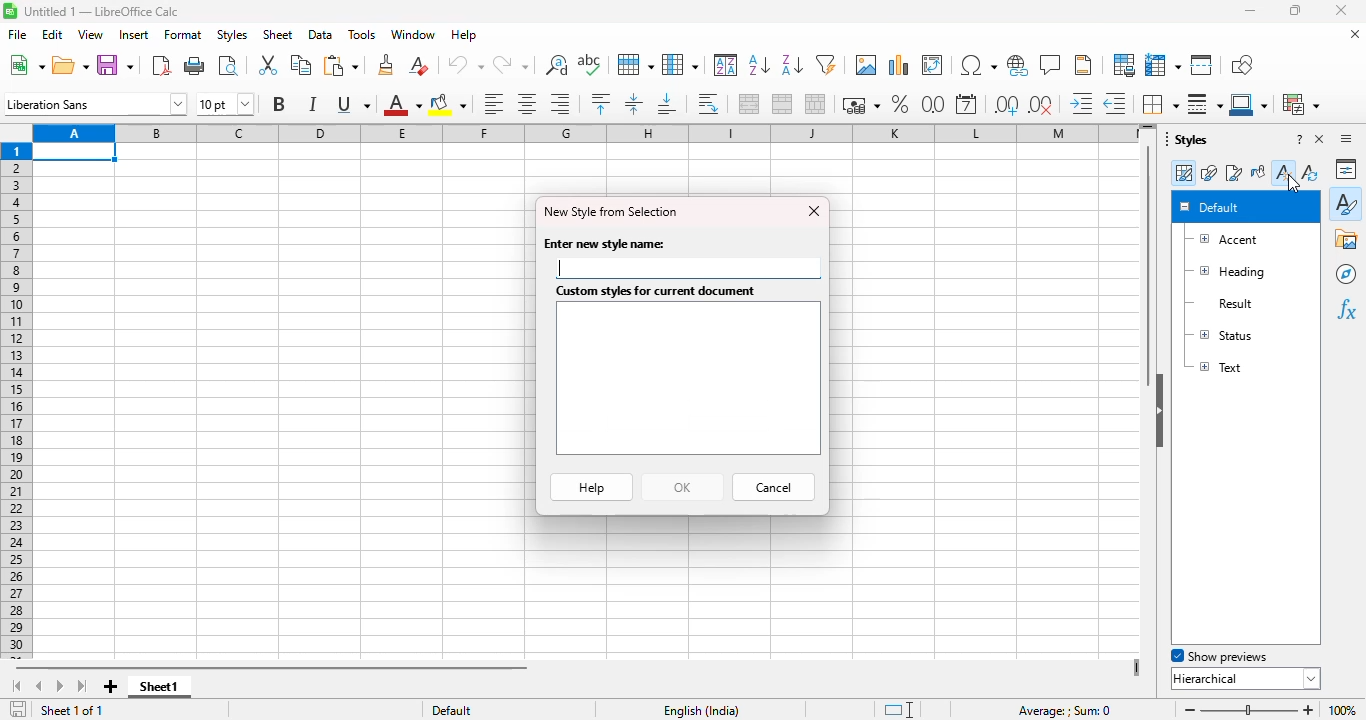 This screenshot has height=720, width=1366. Describe the element at coordinates (111, 687) in the screenshot. I see `add new sheet` at that location.